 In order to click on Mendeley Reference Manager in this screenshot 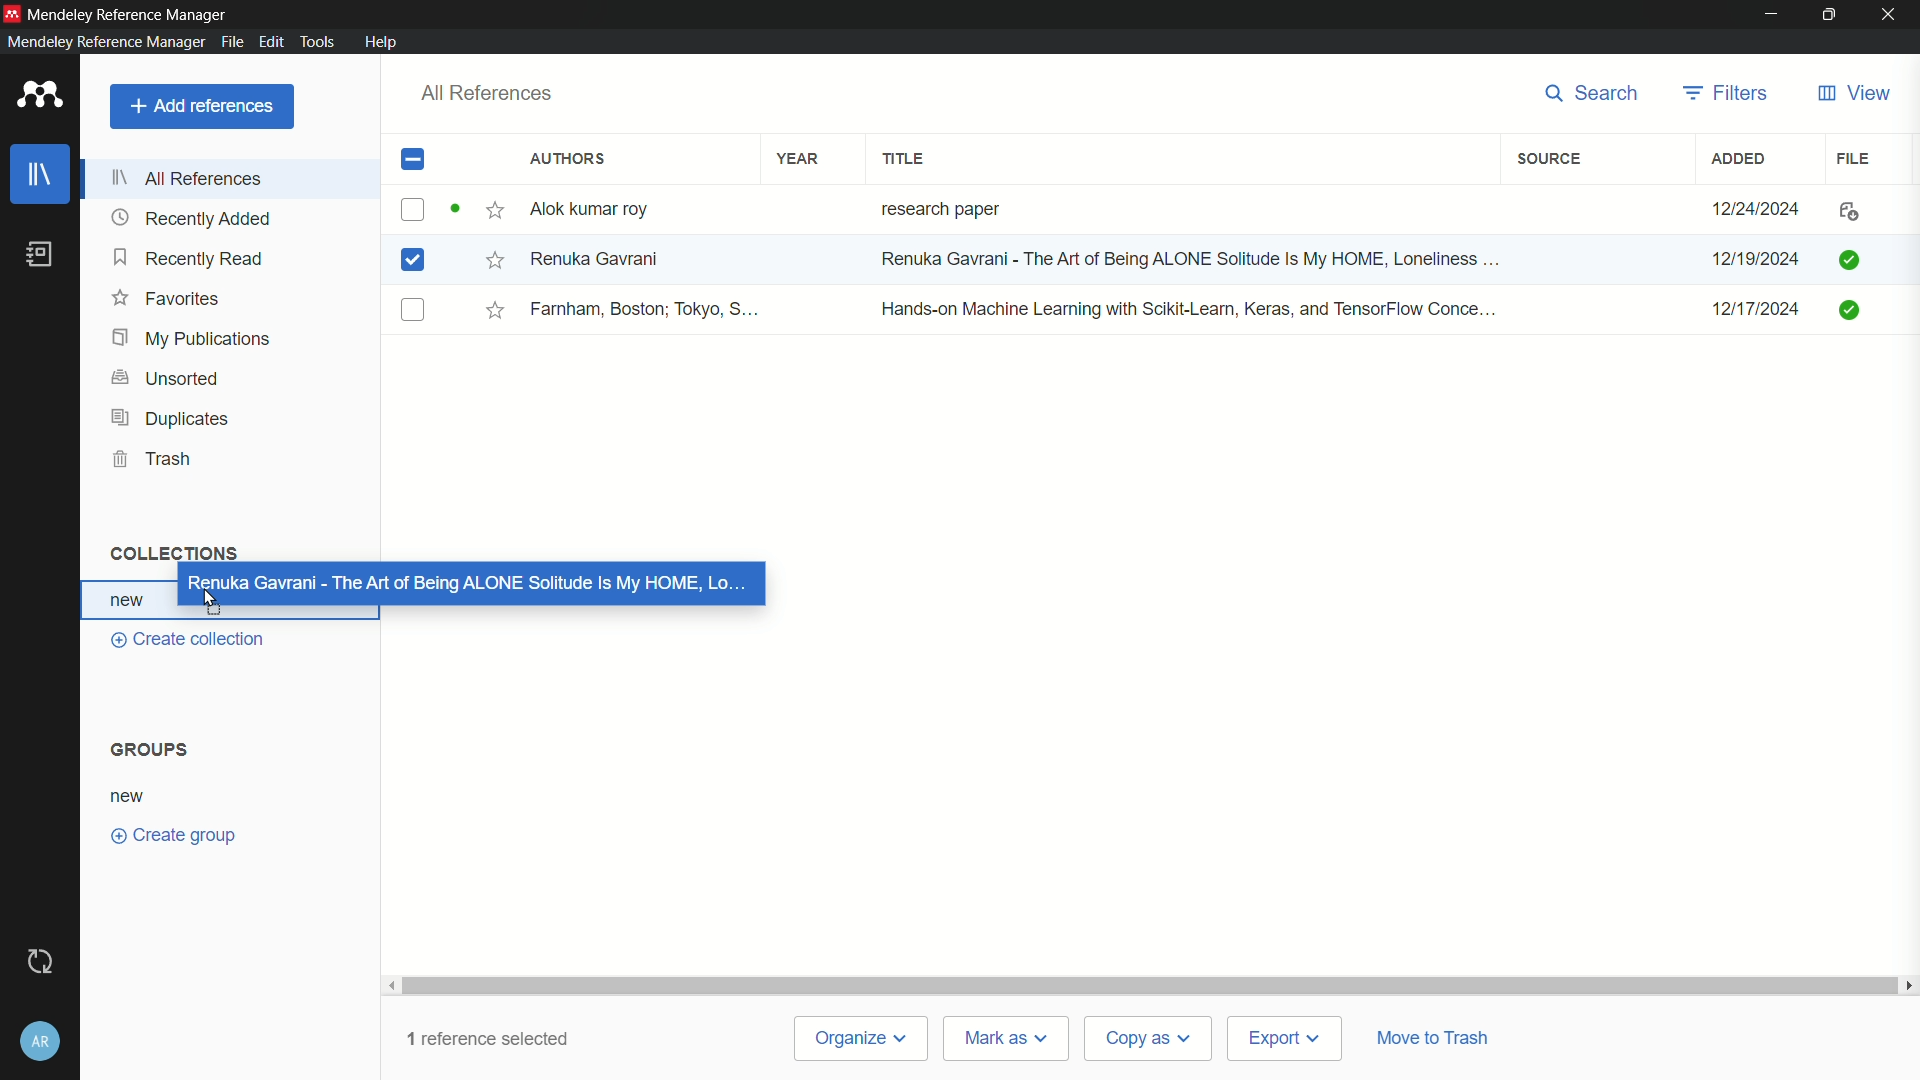, I will do `click(134, 14)`.